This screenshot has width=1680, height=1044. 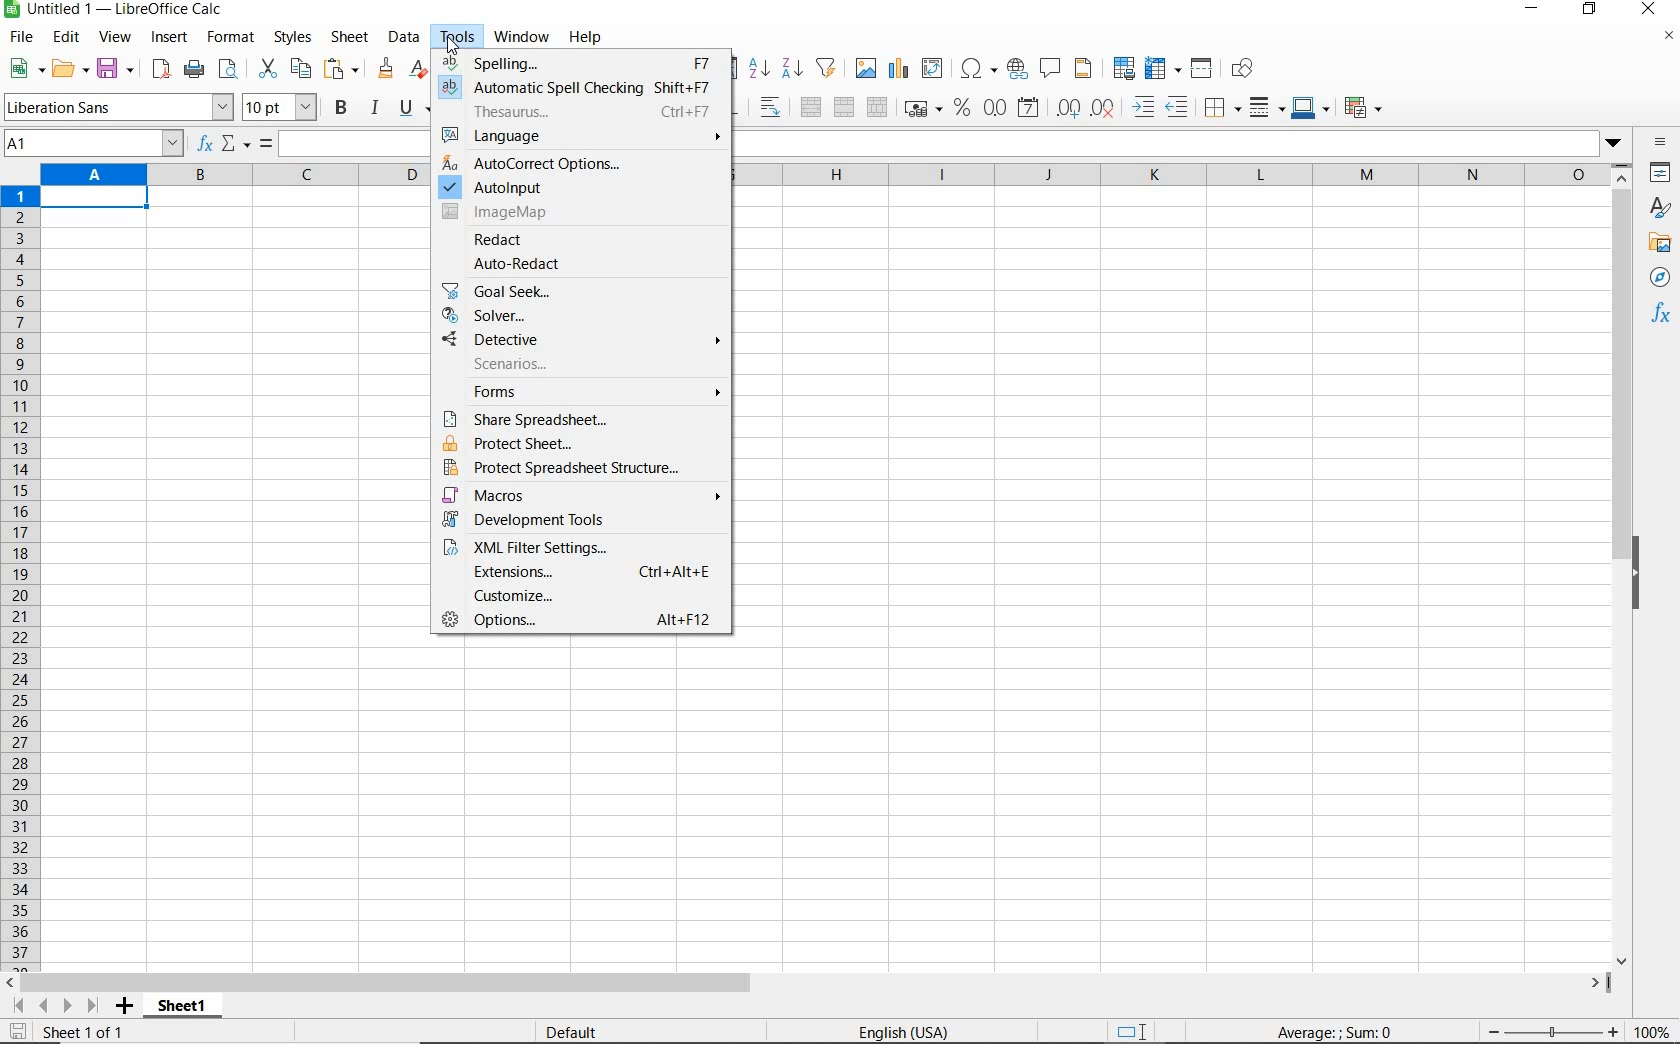 I want to click on development tools, so click(x=583, y=519).